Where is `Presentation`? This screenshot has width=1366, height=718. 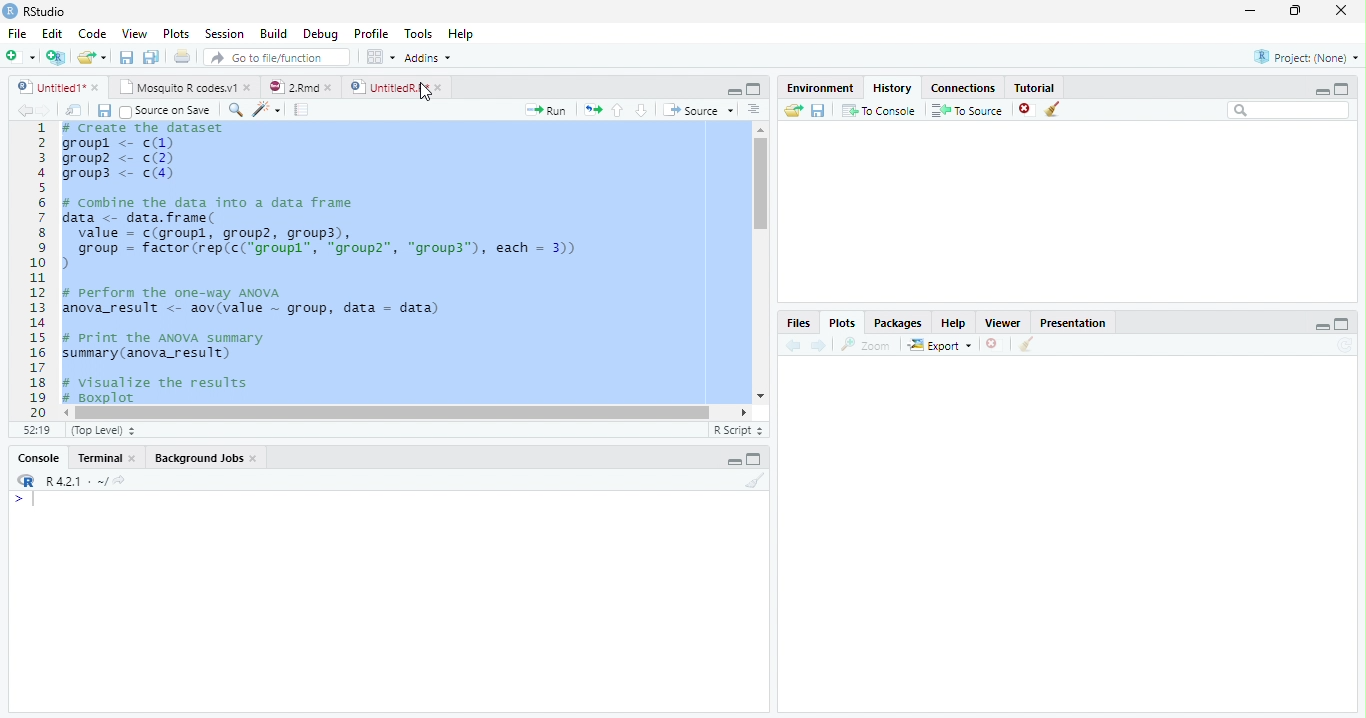 Presentation is located at coordinates (1081, 321).